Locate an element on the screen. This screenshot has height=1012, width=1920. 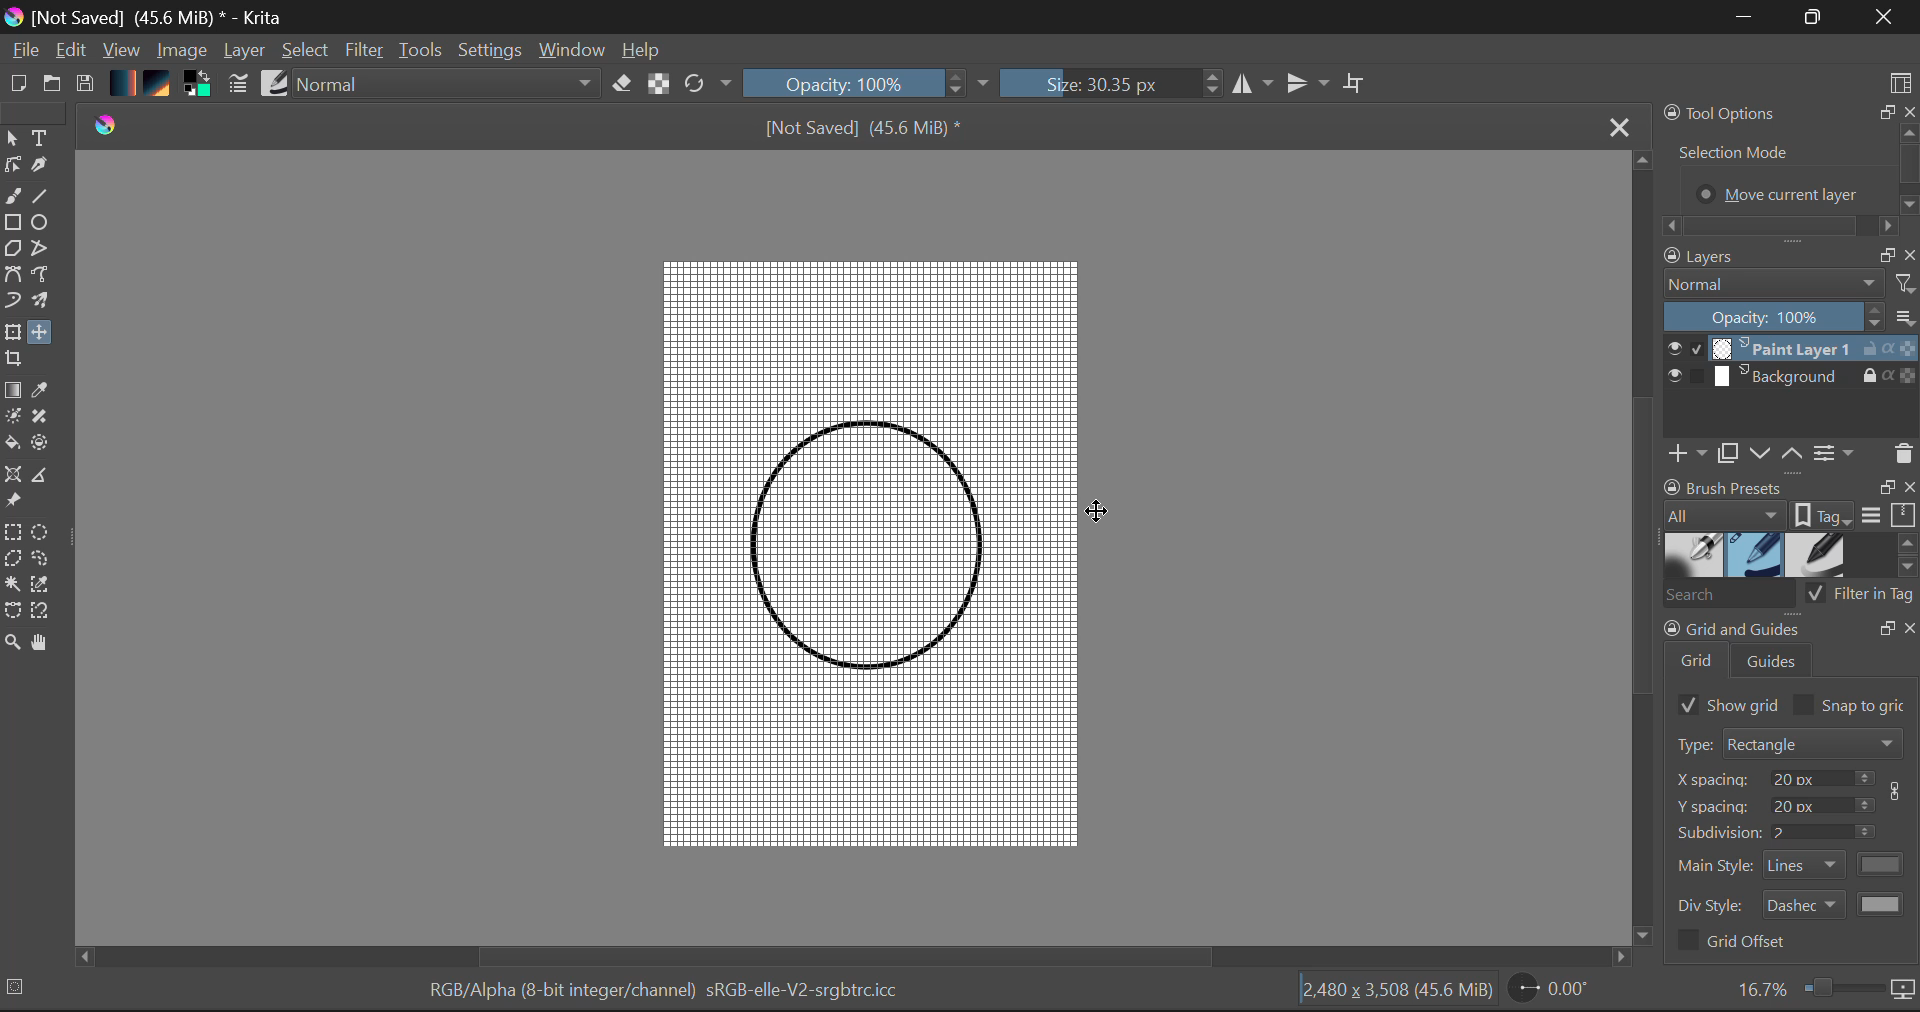
Calligraphic Tool is located at coordinates (46, 168).